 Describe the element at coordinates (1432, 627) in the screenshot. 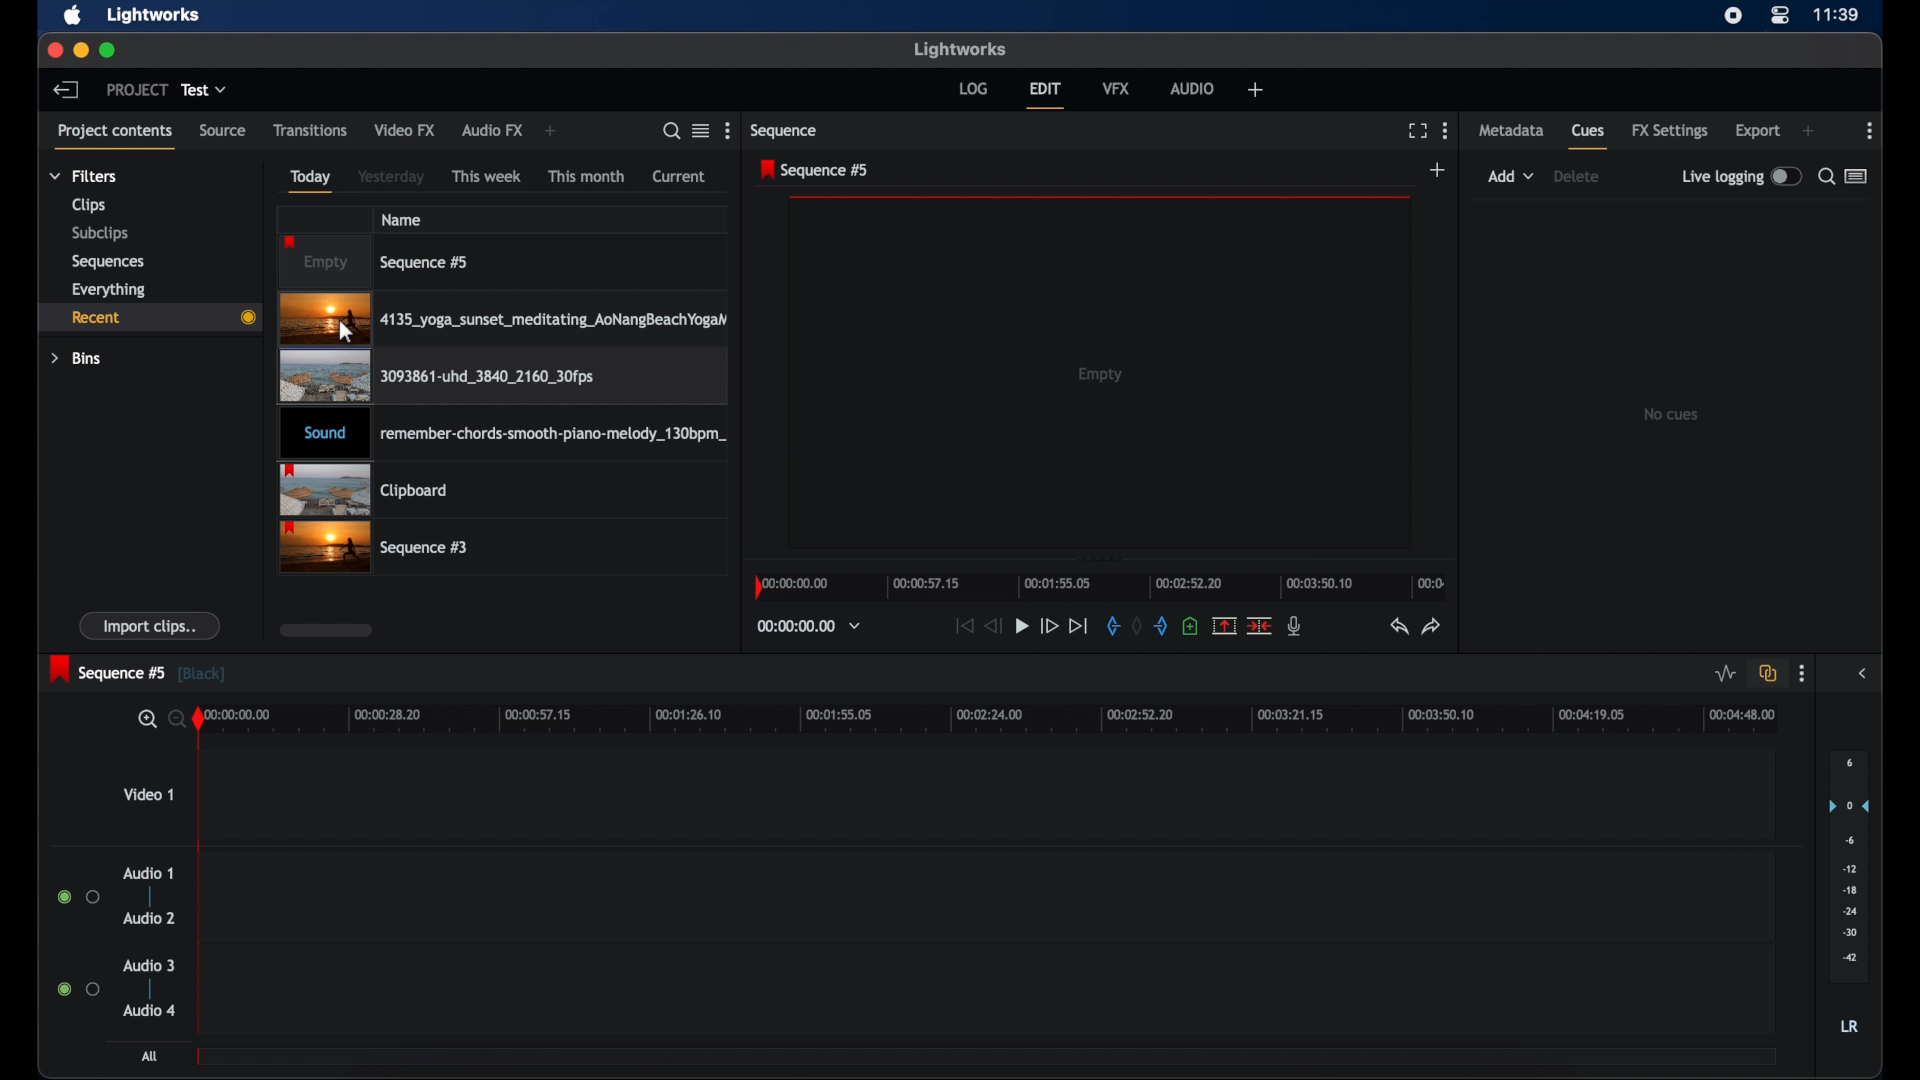

I see `redo` at that location.